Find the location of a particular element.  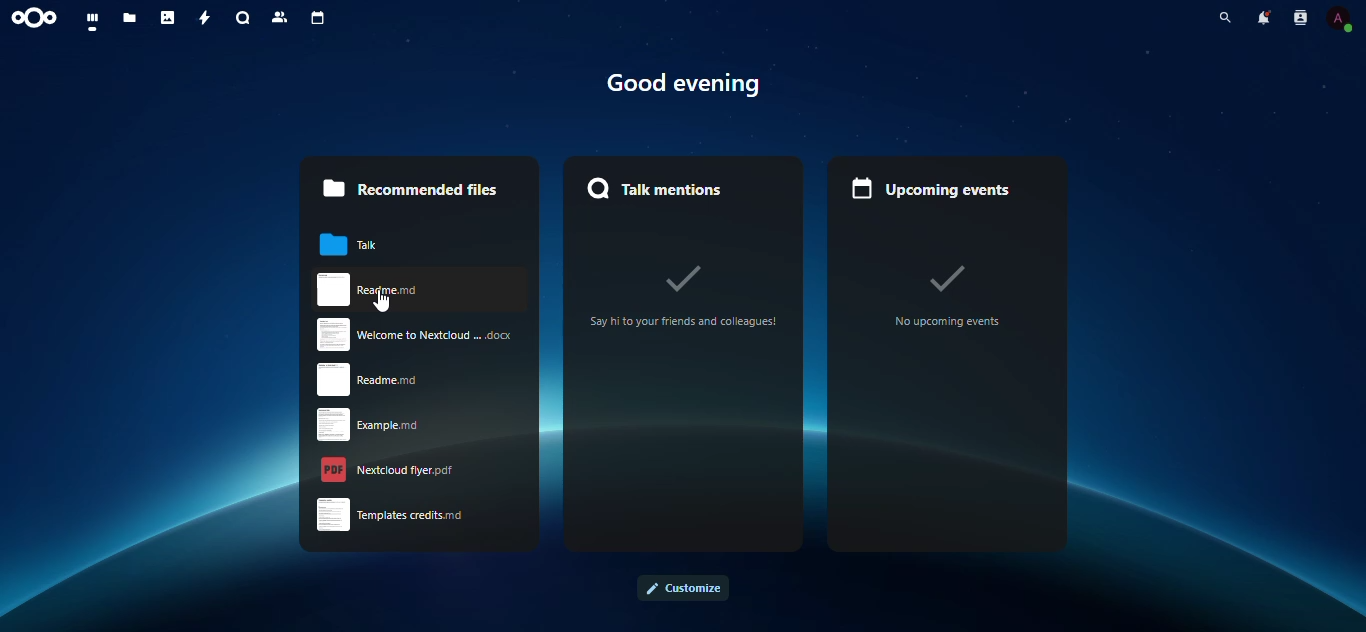

Cursor is located at coordinates (382, 301).